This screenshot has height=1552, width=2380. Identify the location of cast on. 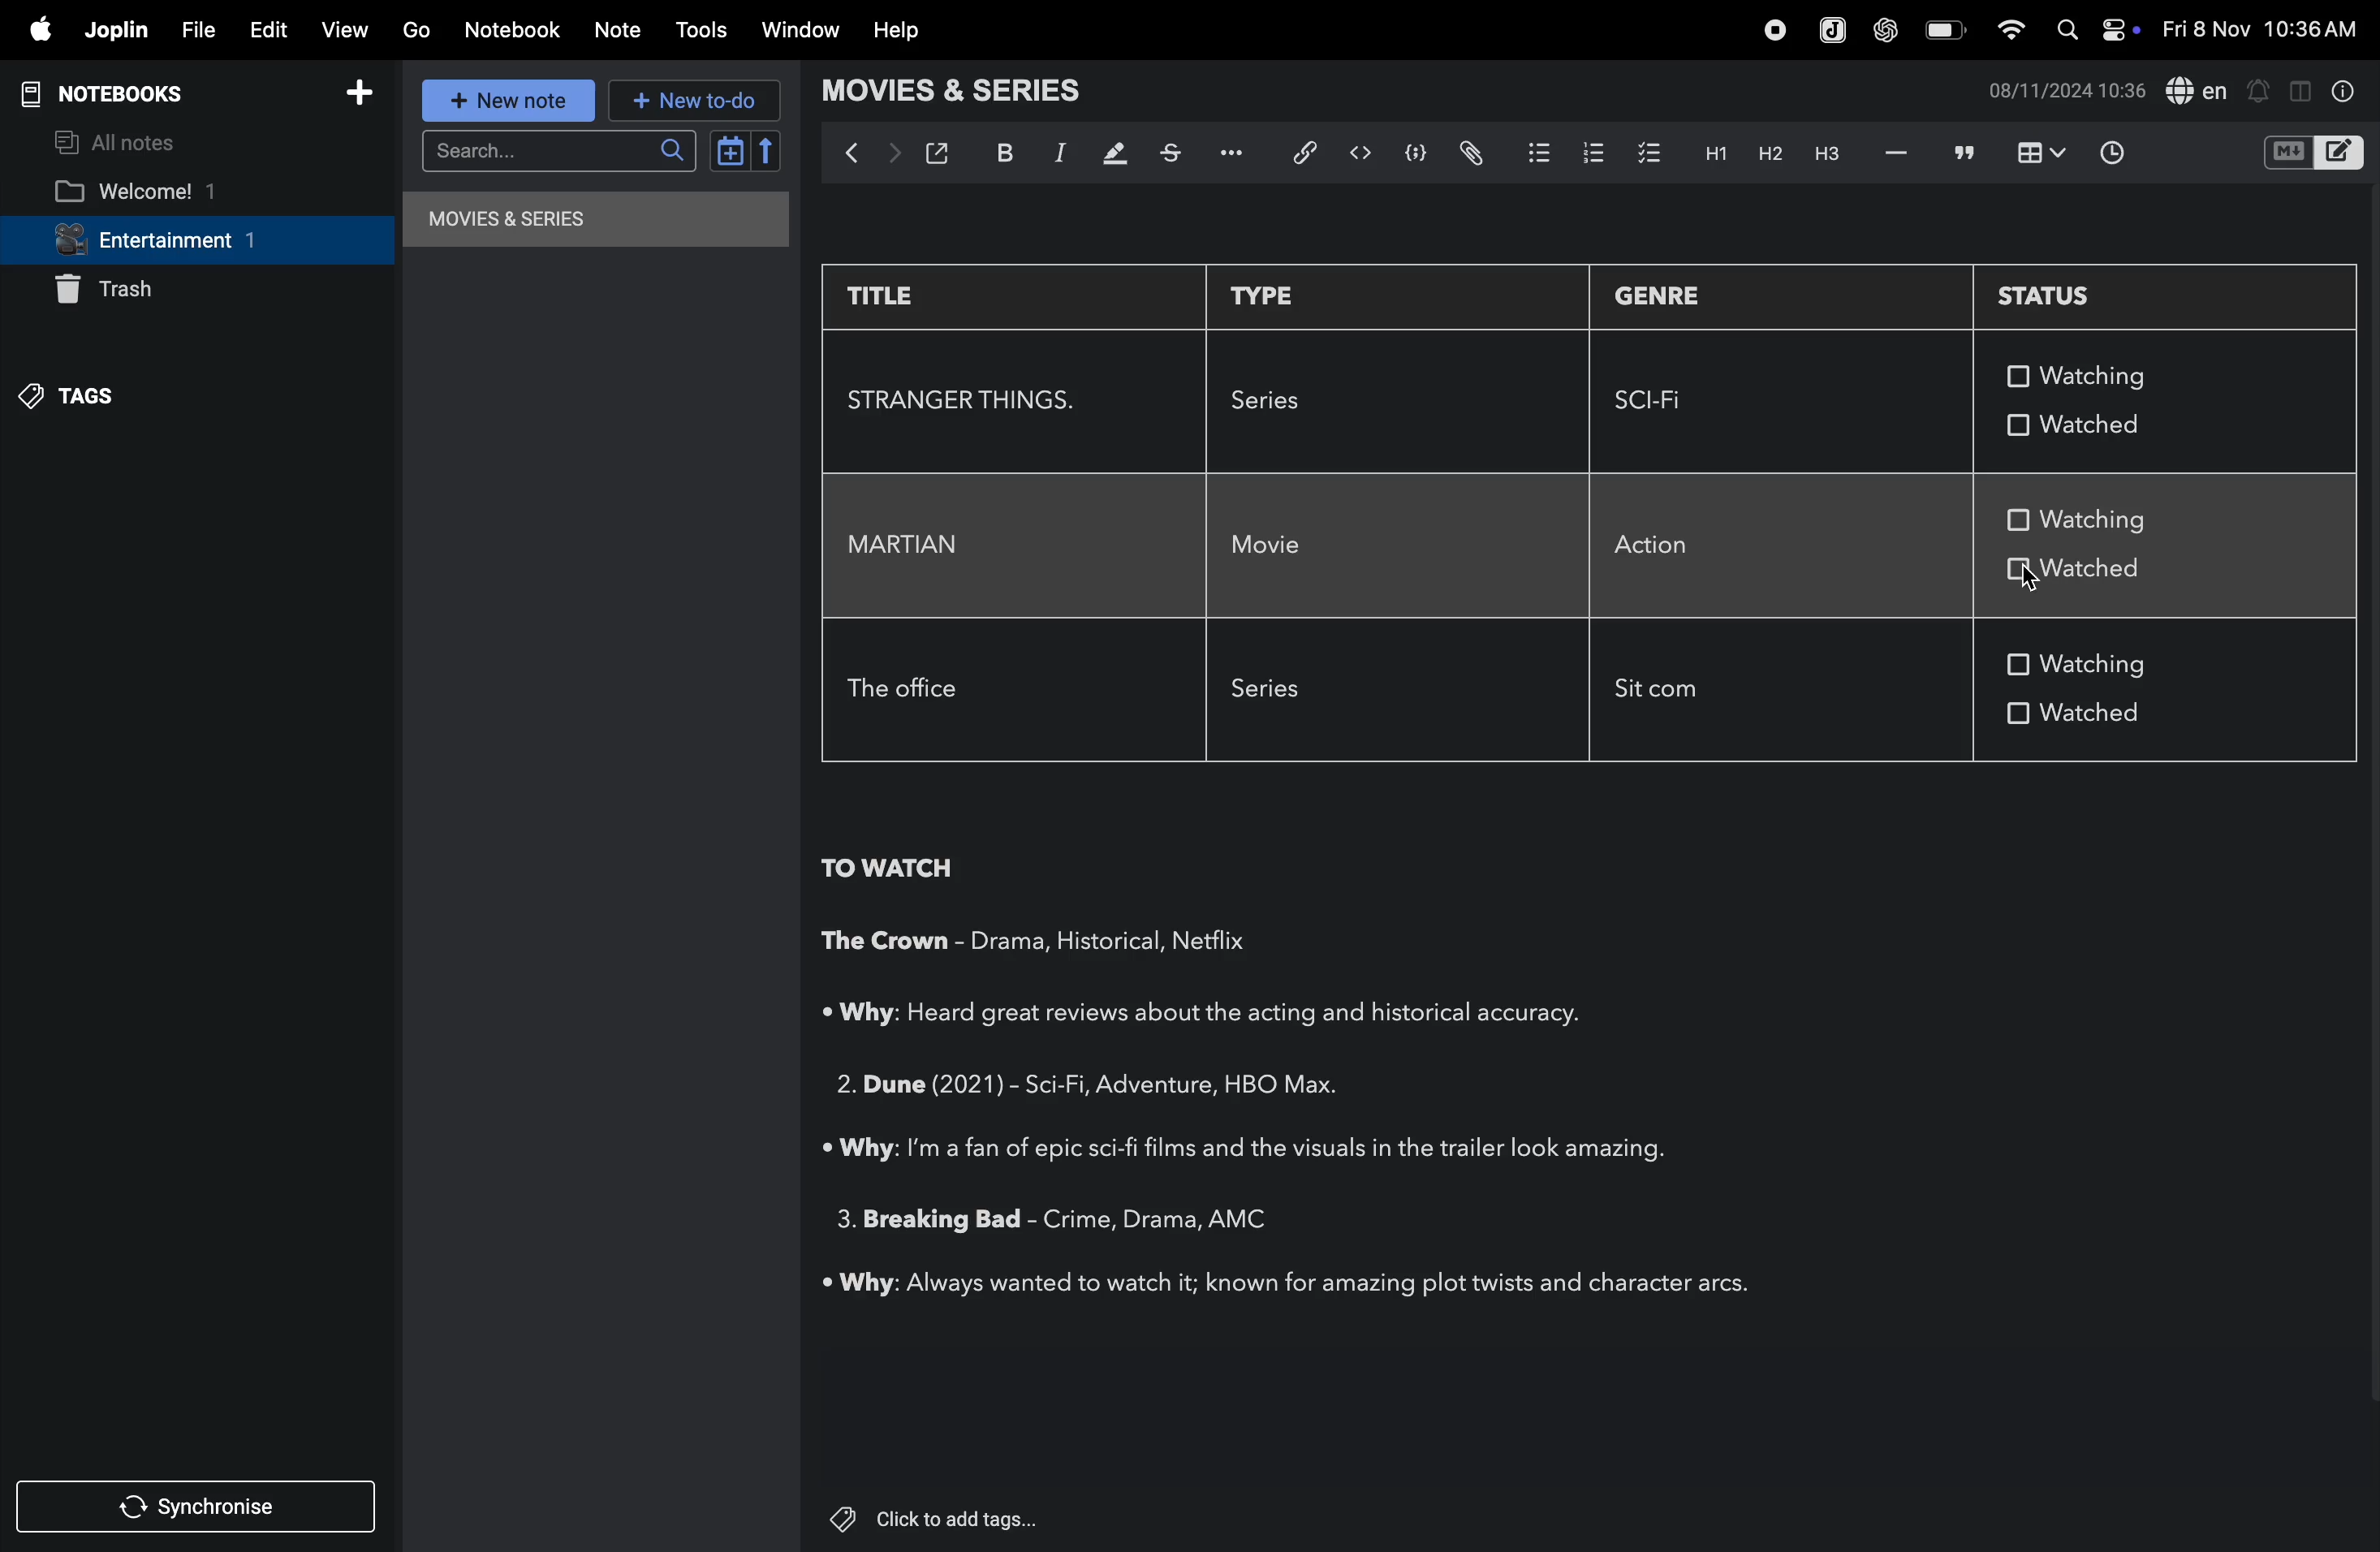
(1298, 1086).